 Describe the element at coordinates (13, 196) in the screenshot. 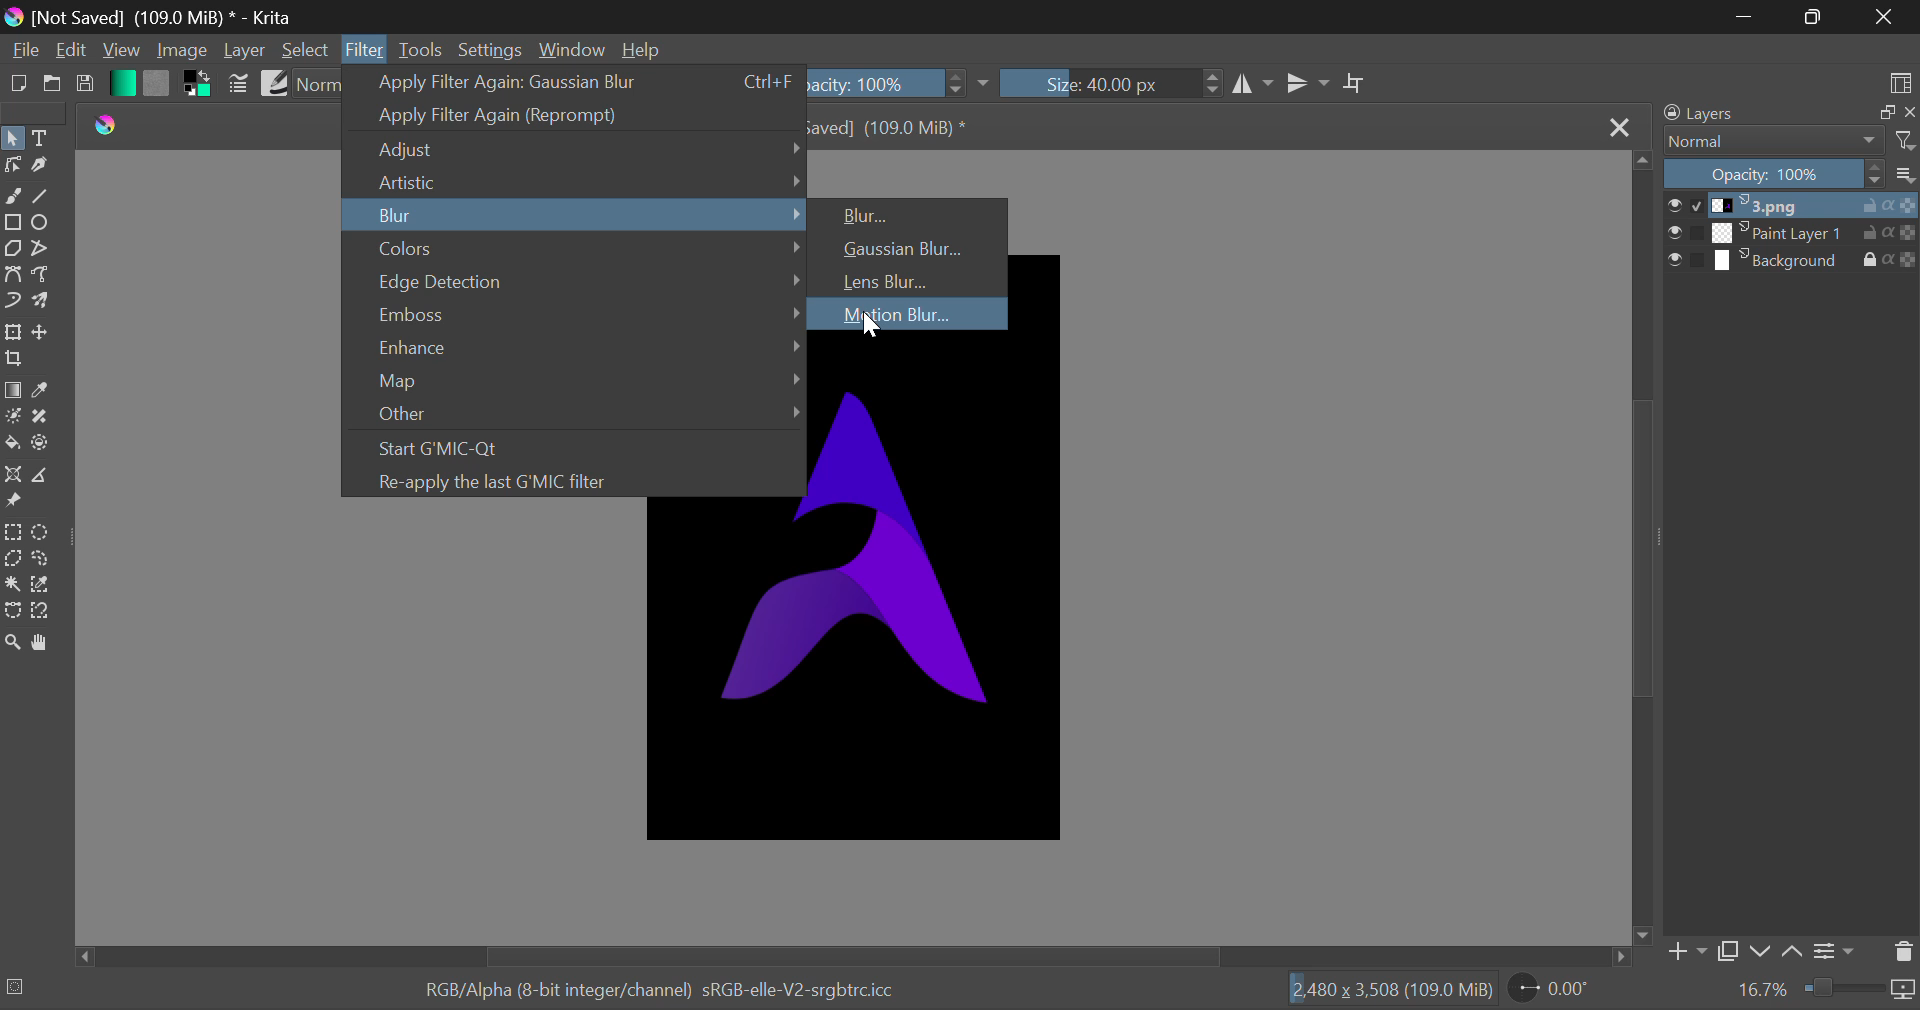

I see `Freehand` at that location.